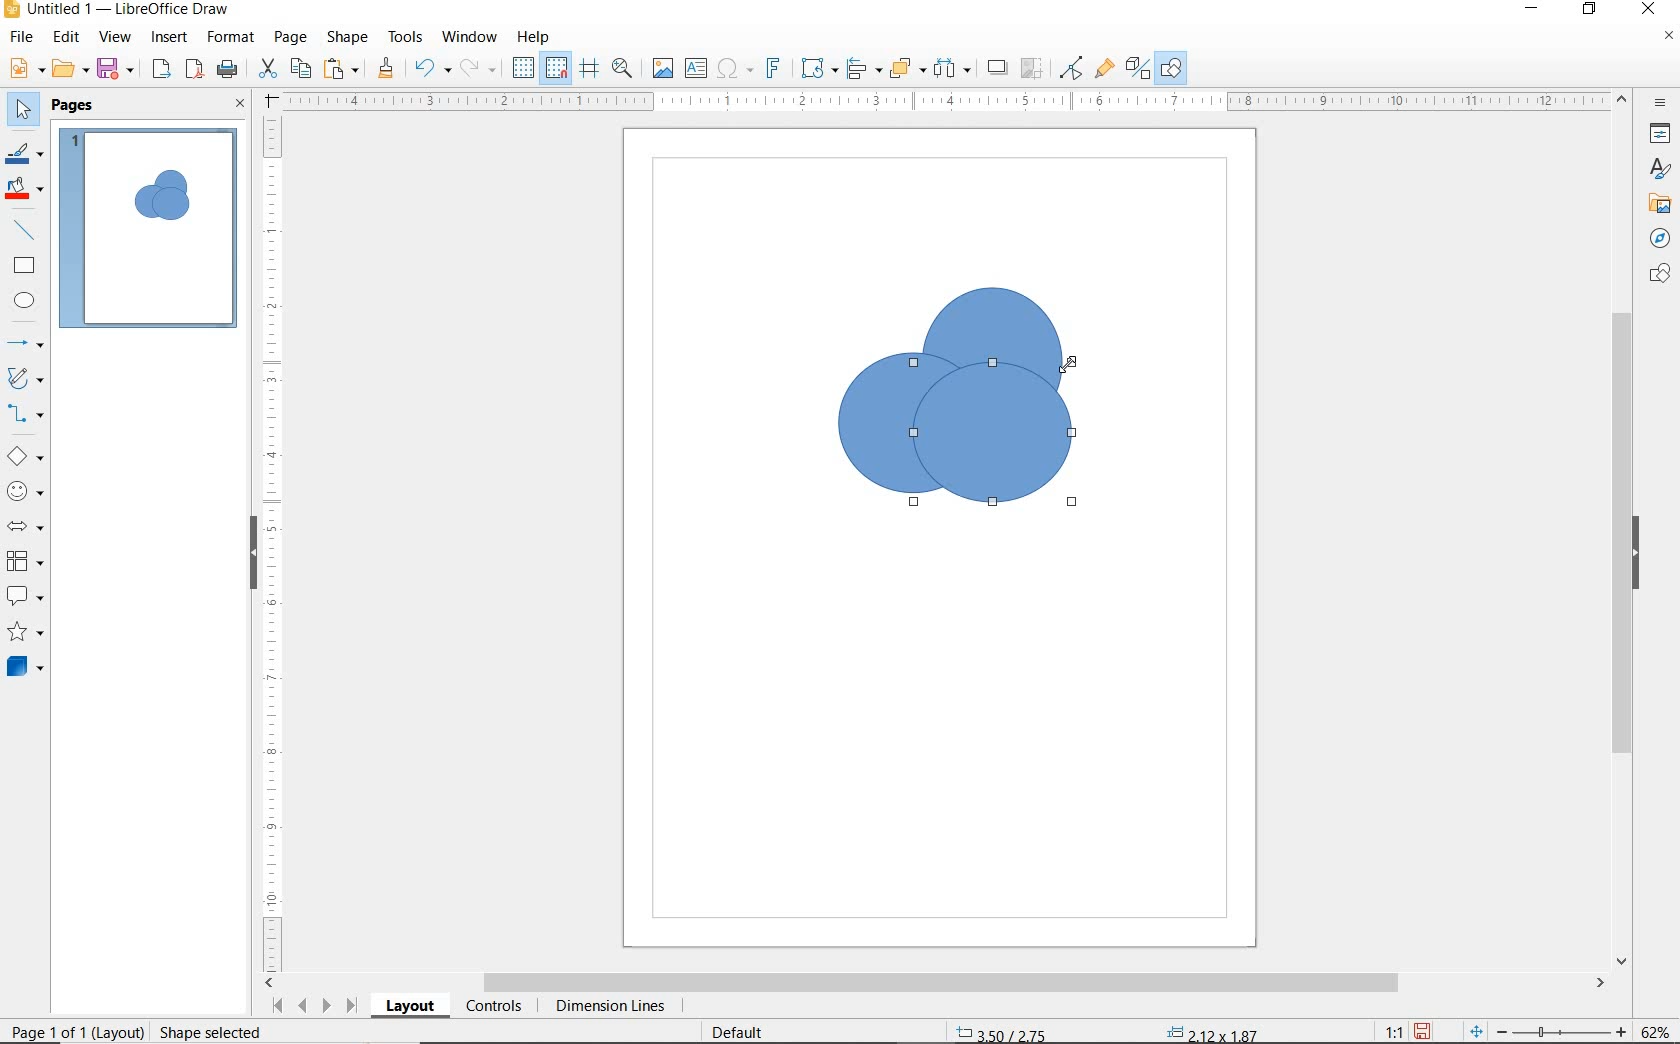  I want to click on PRINT, so click(228, 69).